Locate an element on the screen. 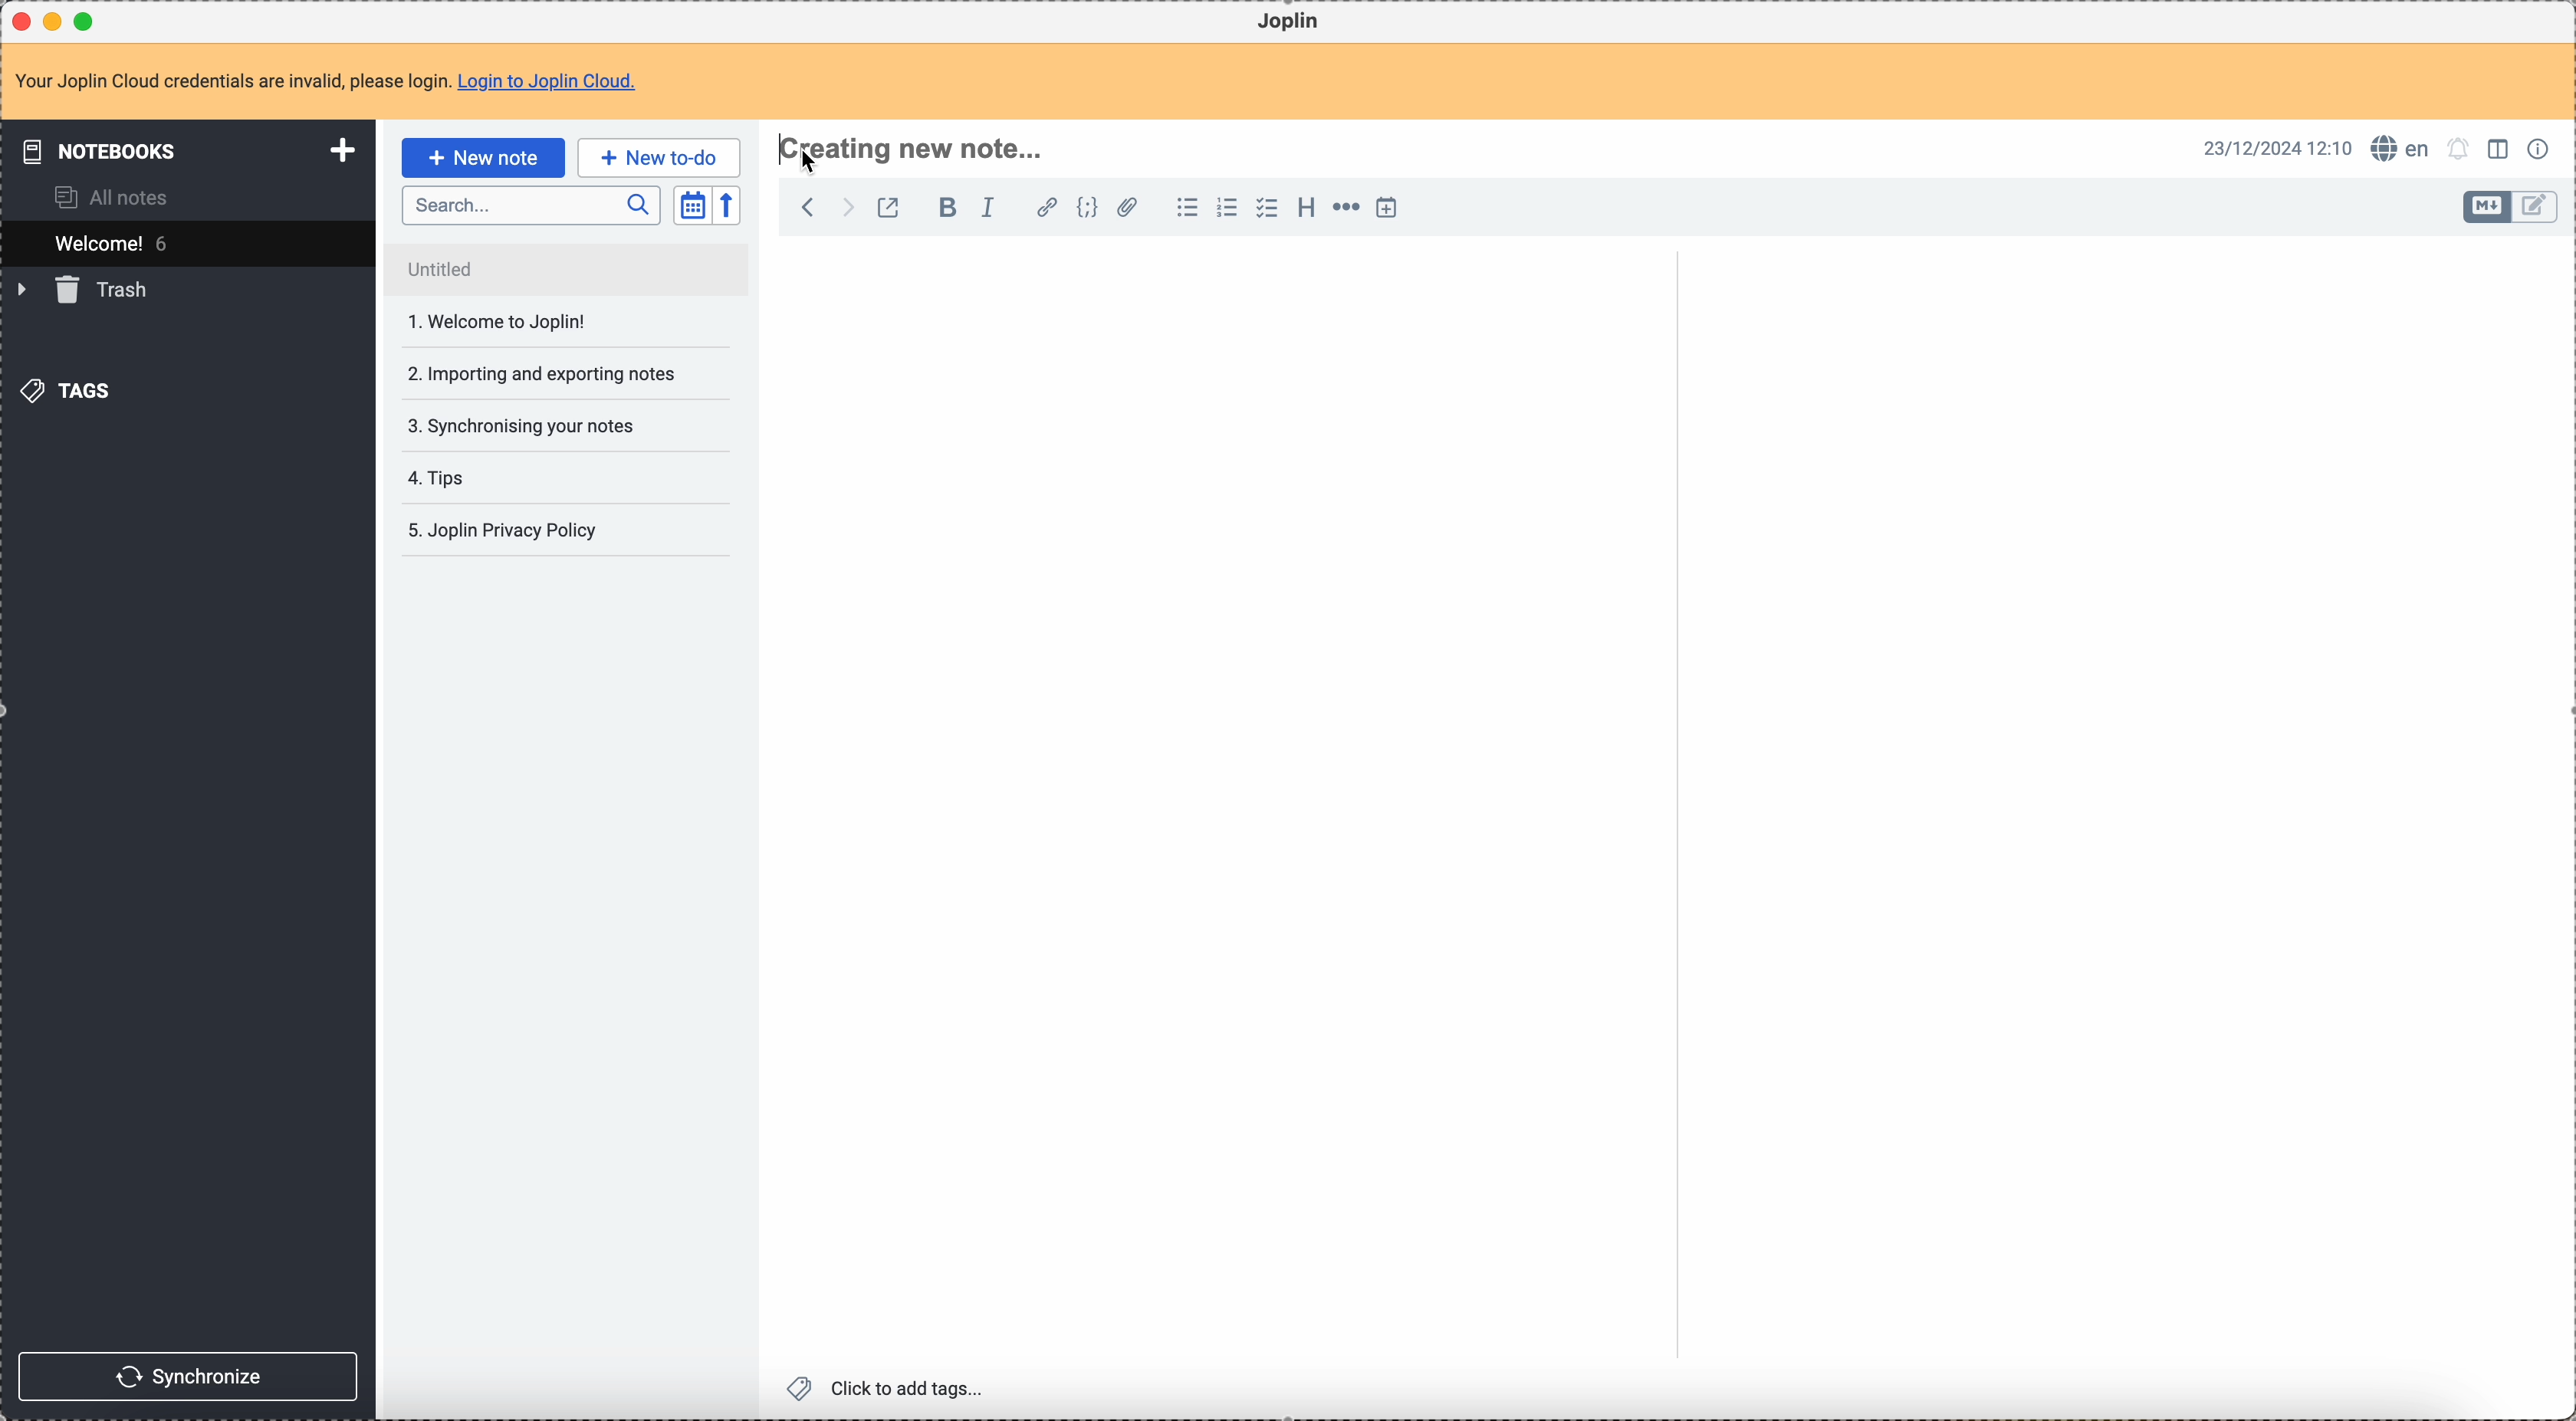 The width and height of the screenshot is (2576, 1421). numbered list is located at coordinates (1227, 210).